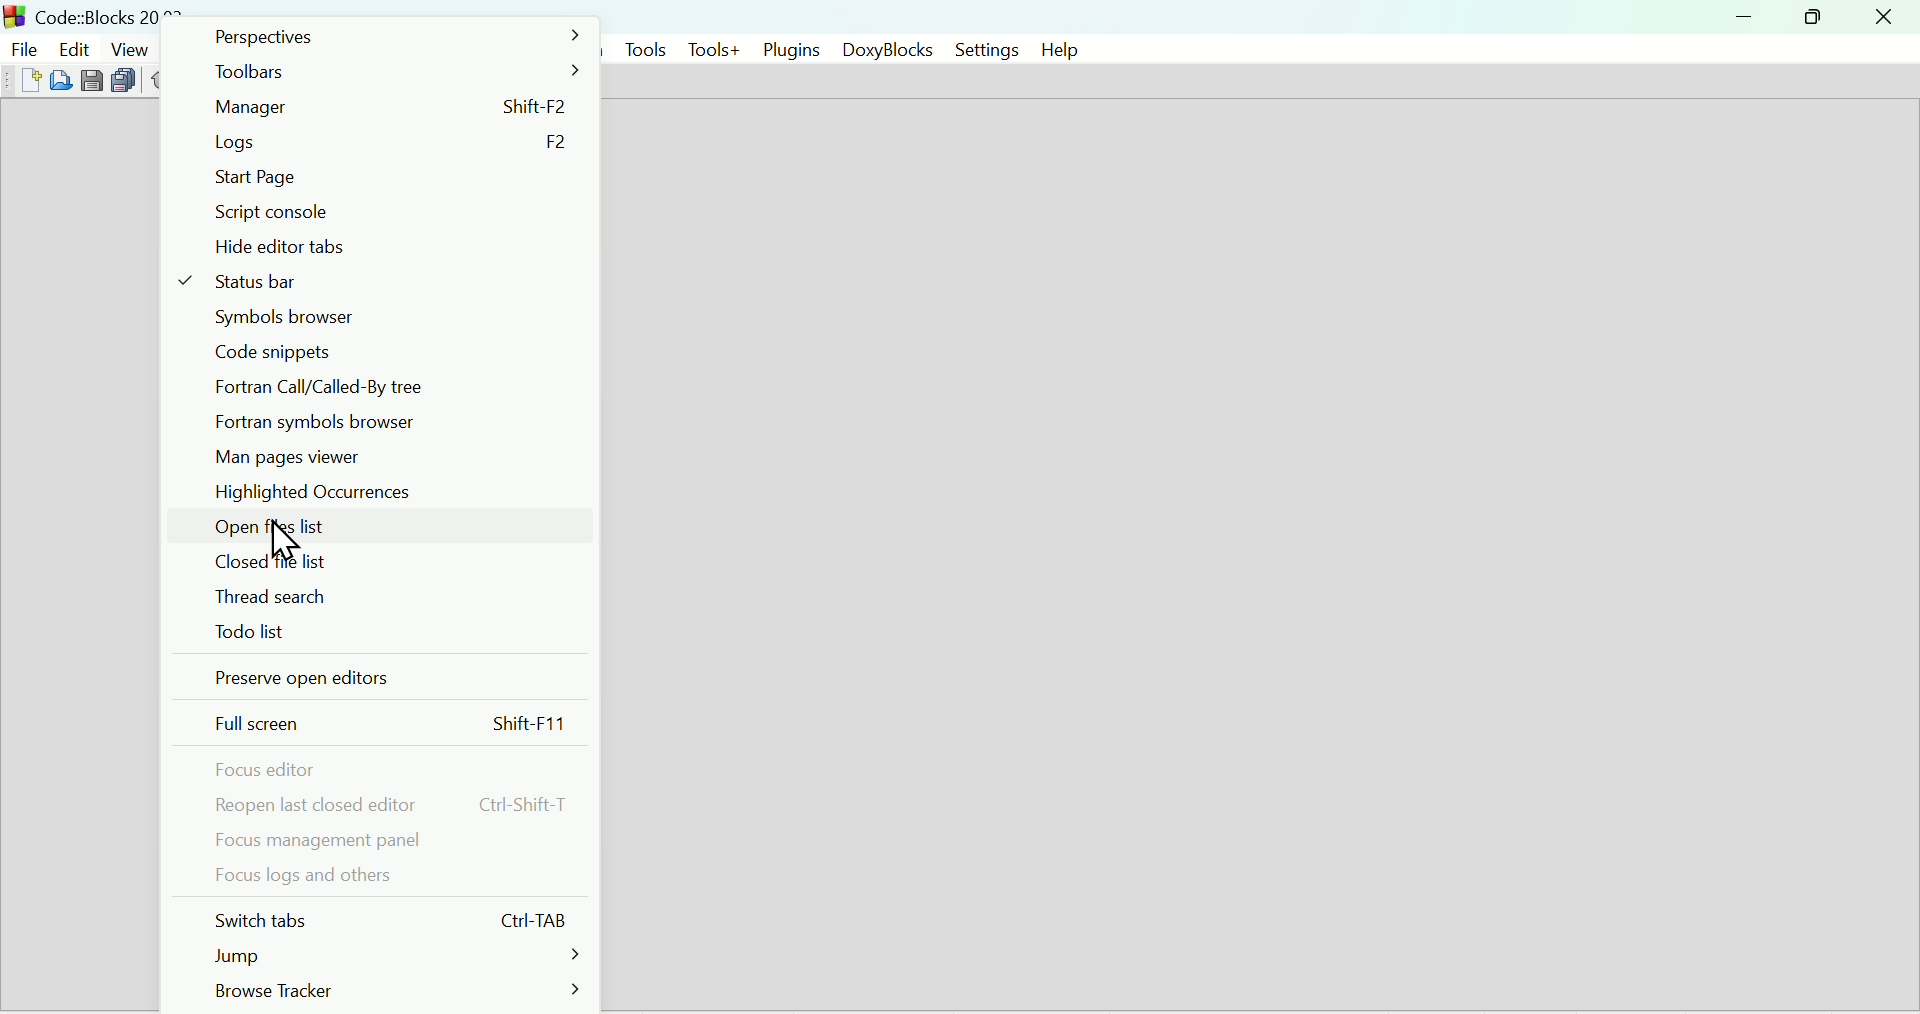 Image resolution: width=1920 pixels, height=1014 pixels. What do you see at coordinates (126, 82) in the screenshot?
I see `Save everything` at bounding box center [126, 82].